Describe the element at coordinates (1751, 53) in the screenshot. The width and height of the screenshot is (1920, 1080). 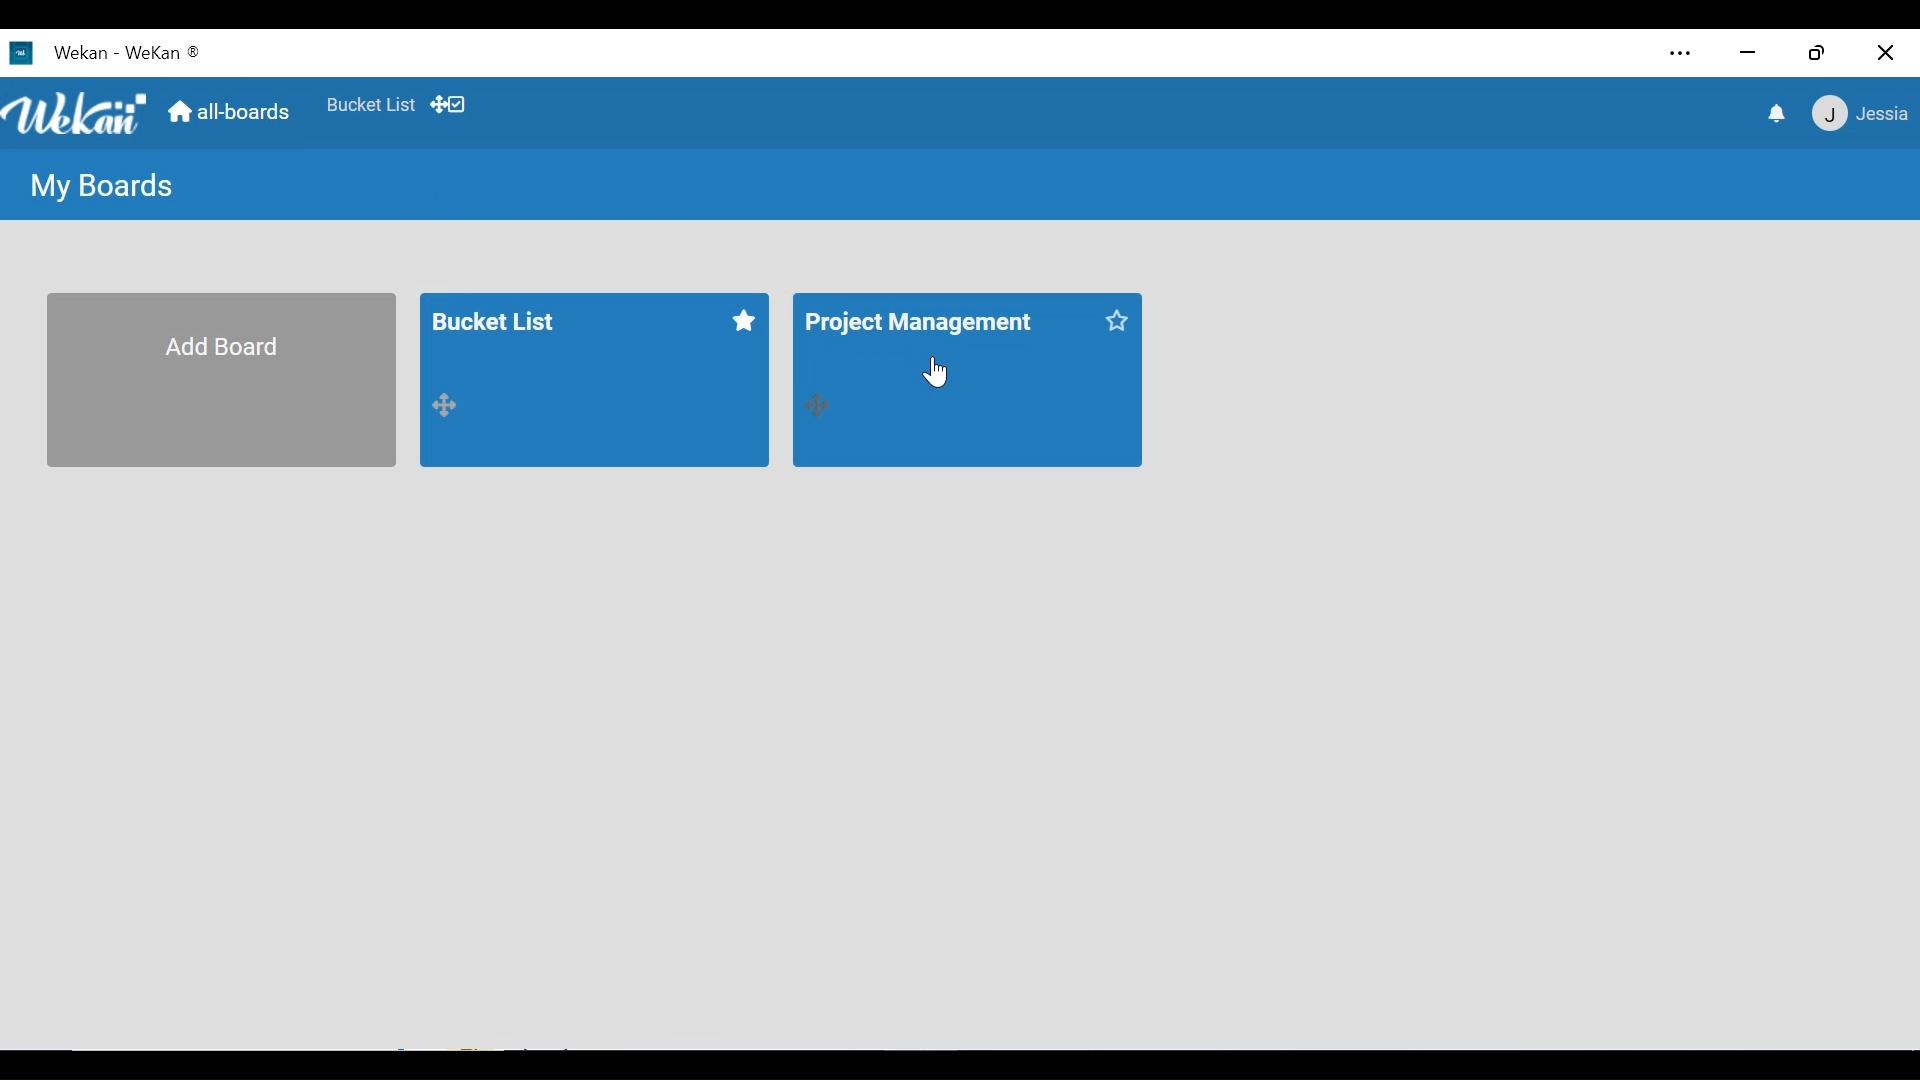
I see `minimize` at that location.